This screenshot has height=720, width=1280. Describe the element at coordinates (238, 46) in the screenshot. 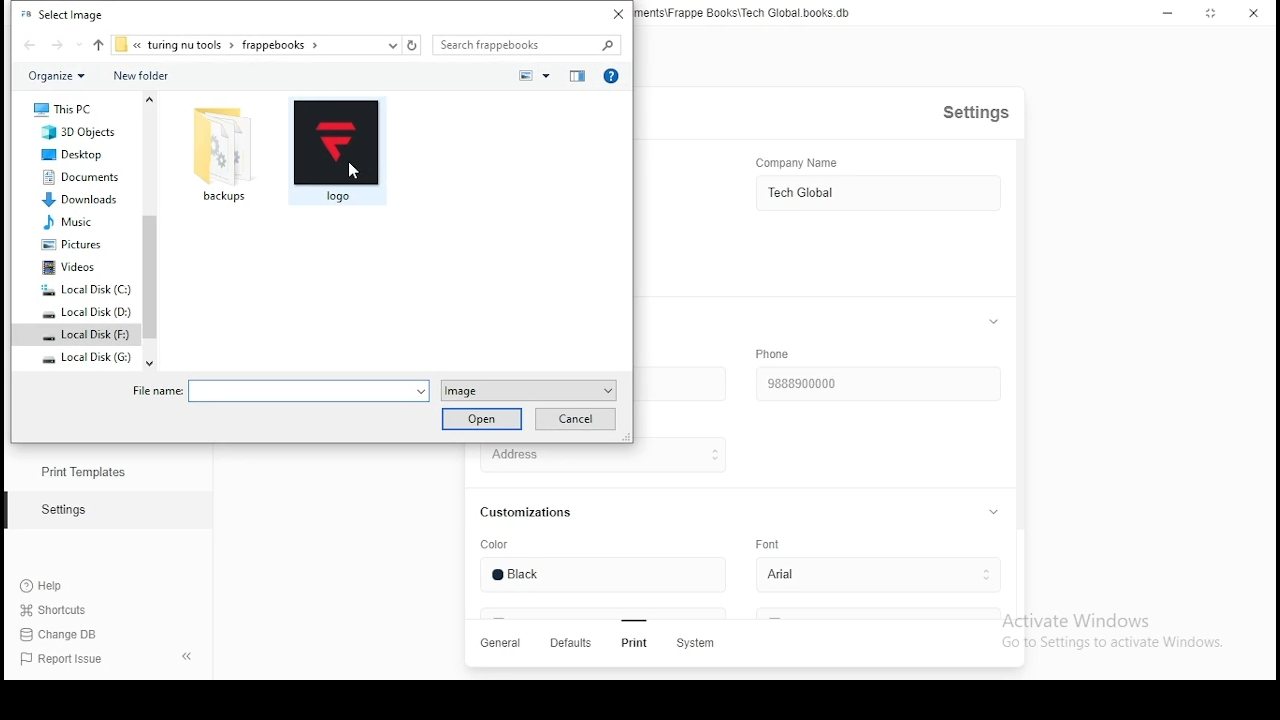

I see `<< turing nu tools > frappebooks >` at that location.